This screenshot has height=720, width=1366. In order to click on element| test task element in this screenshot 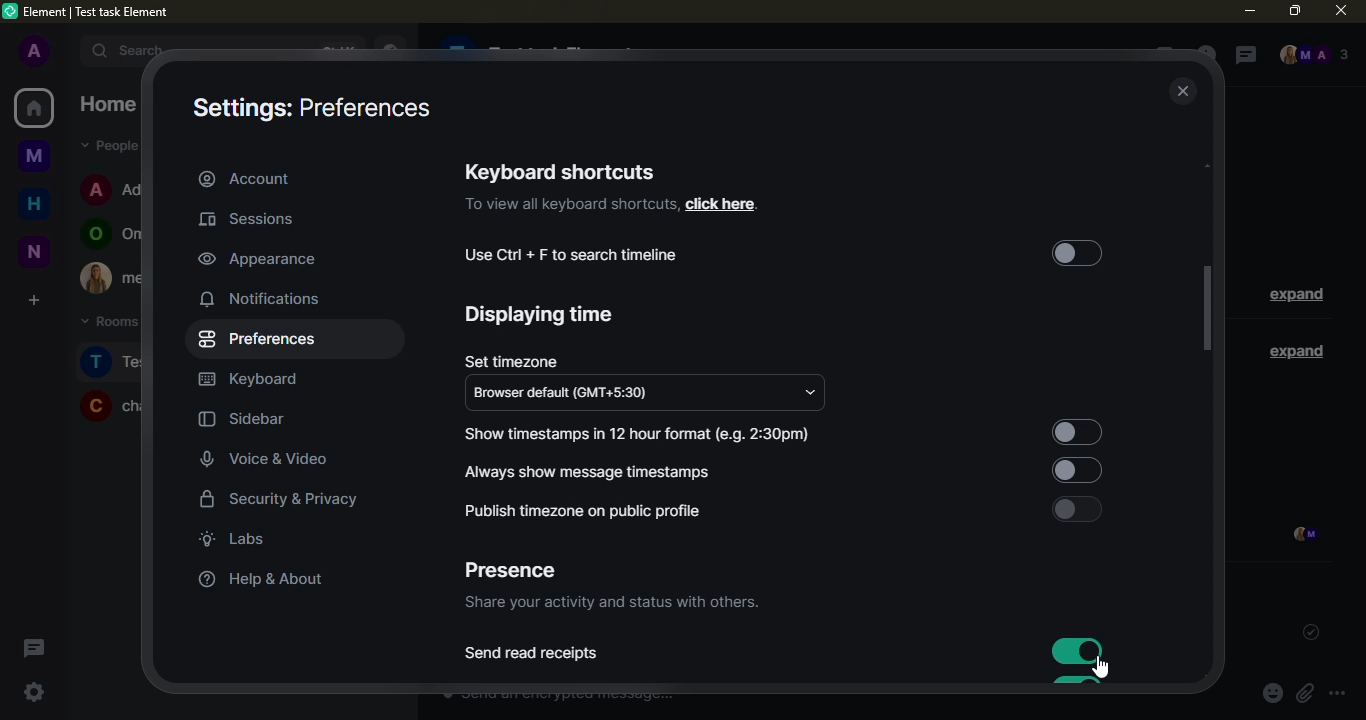, I will do `click(104, 13)`.